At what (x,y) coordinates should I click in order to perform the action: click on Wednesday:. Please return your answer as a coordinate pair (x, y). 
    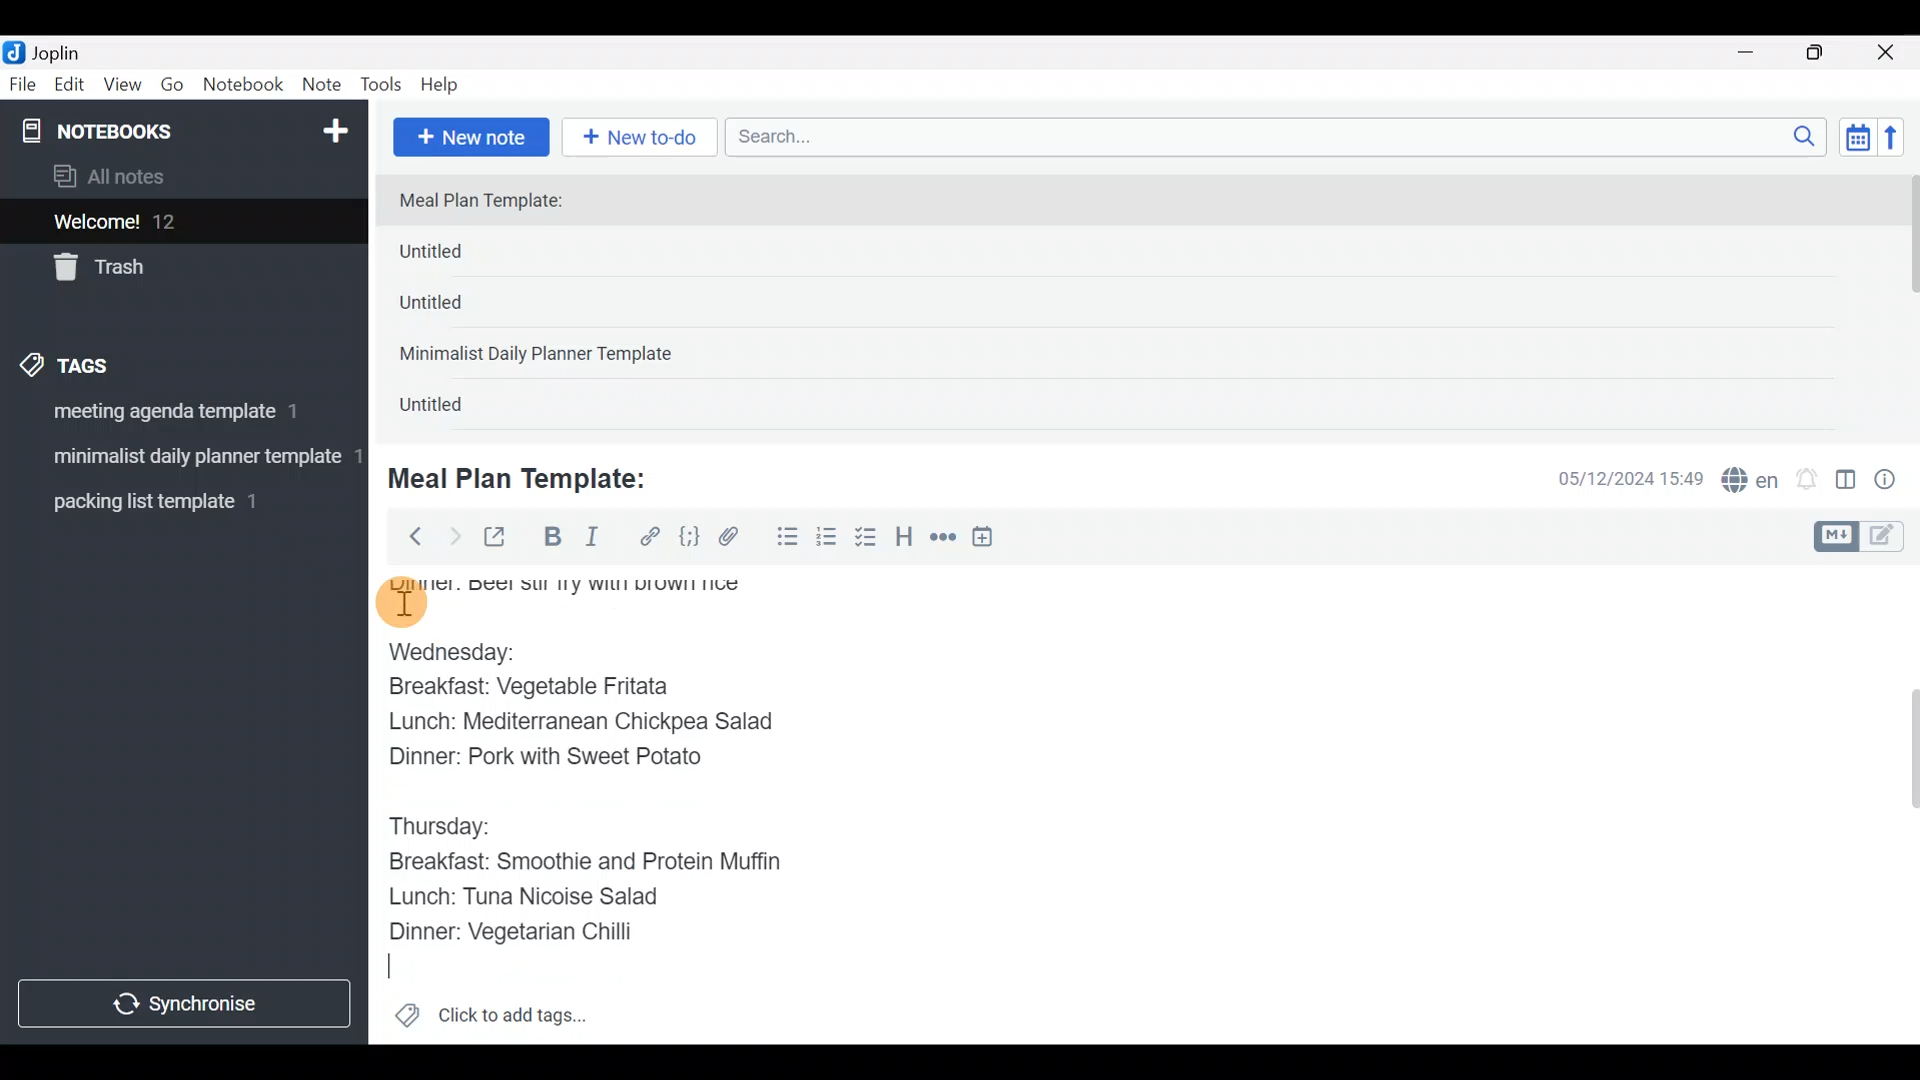
    Looking at the image, I should click on (452, 652).